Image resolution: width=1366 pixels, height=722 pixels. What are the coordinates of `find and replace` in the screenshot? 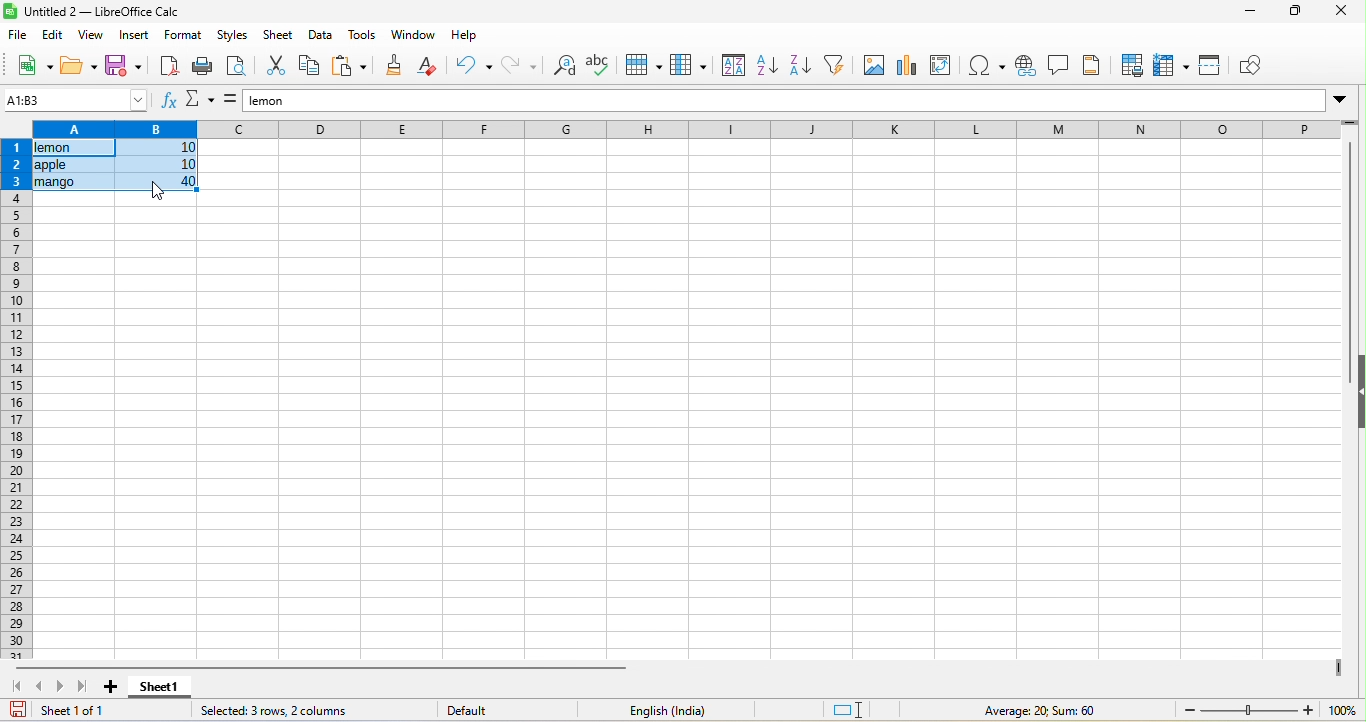 It's located at (564, 67).